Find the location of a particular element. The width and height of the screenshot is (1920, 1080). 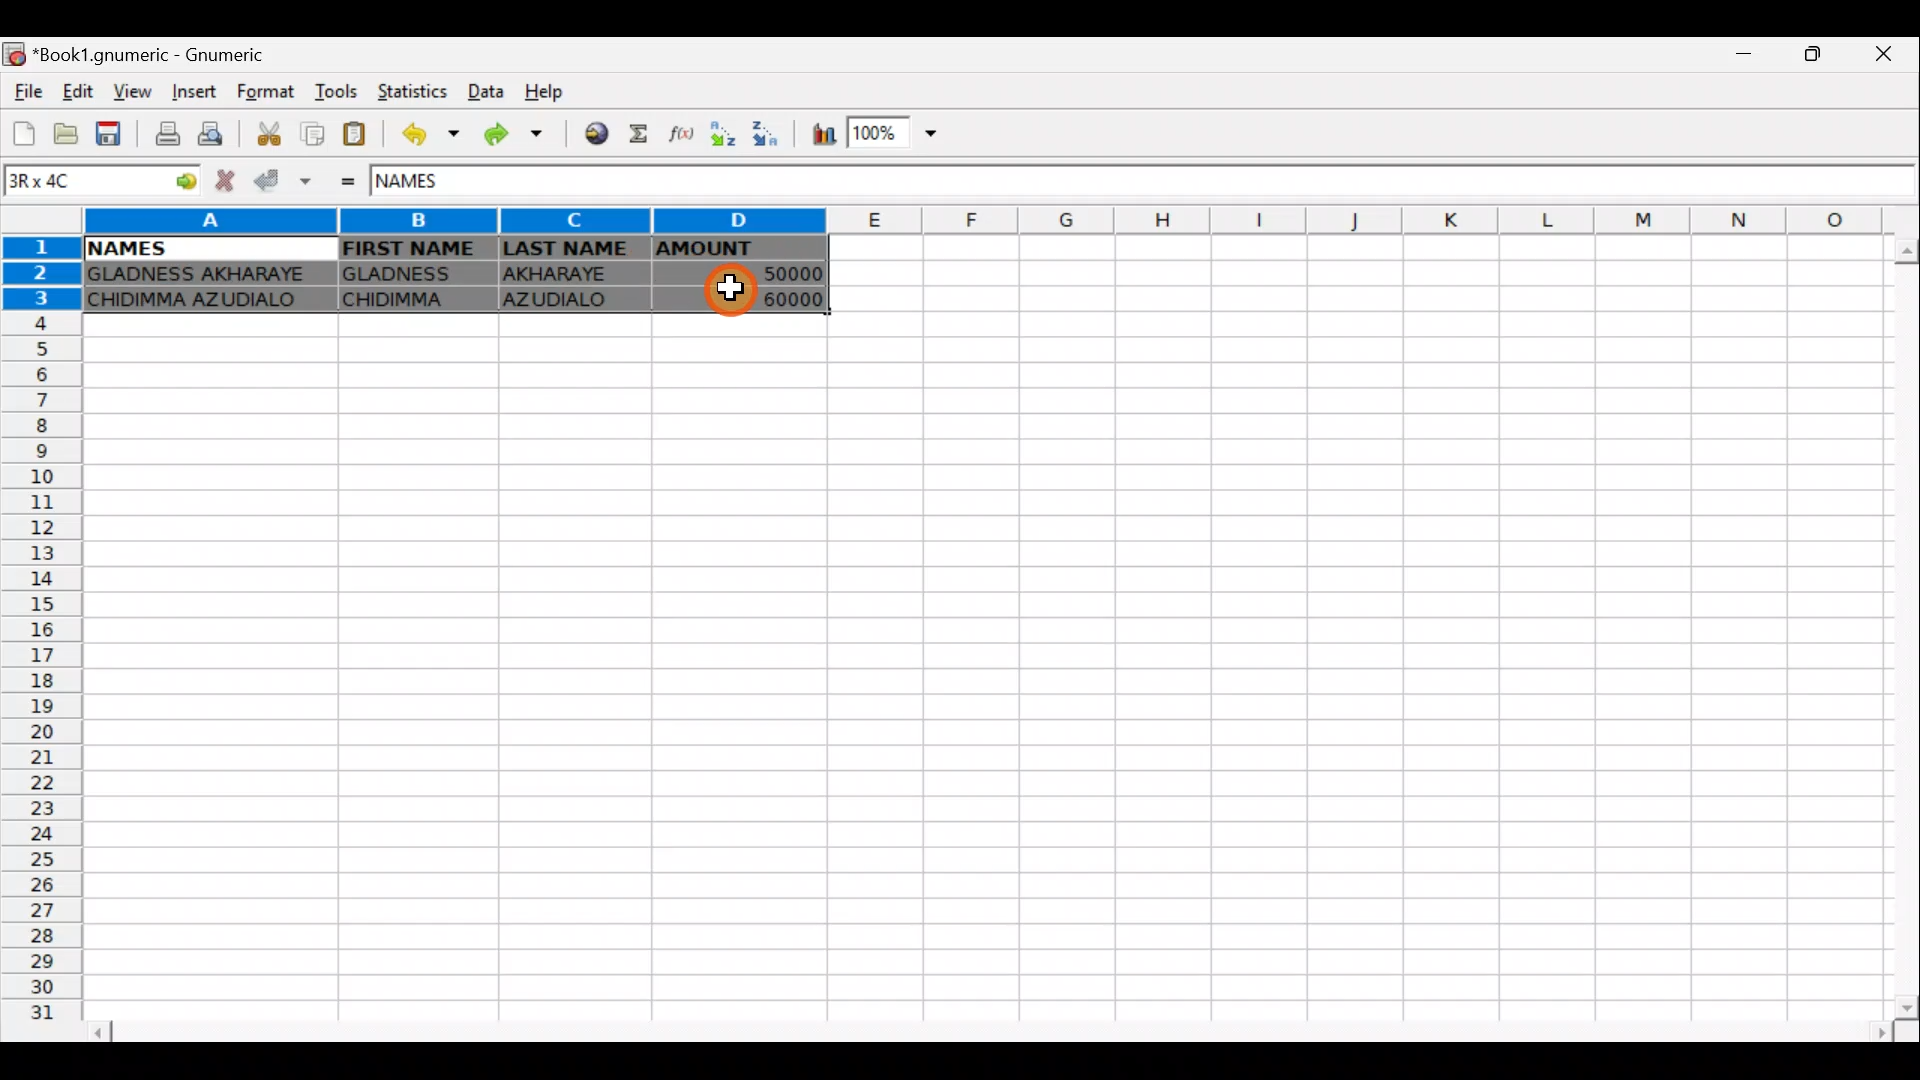

Formula bar is located at coordinates (1199, 184).